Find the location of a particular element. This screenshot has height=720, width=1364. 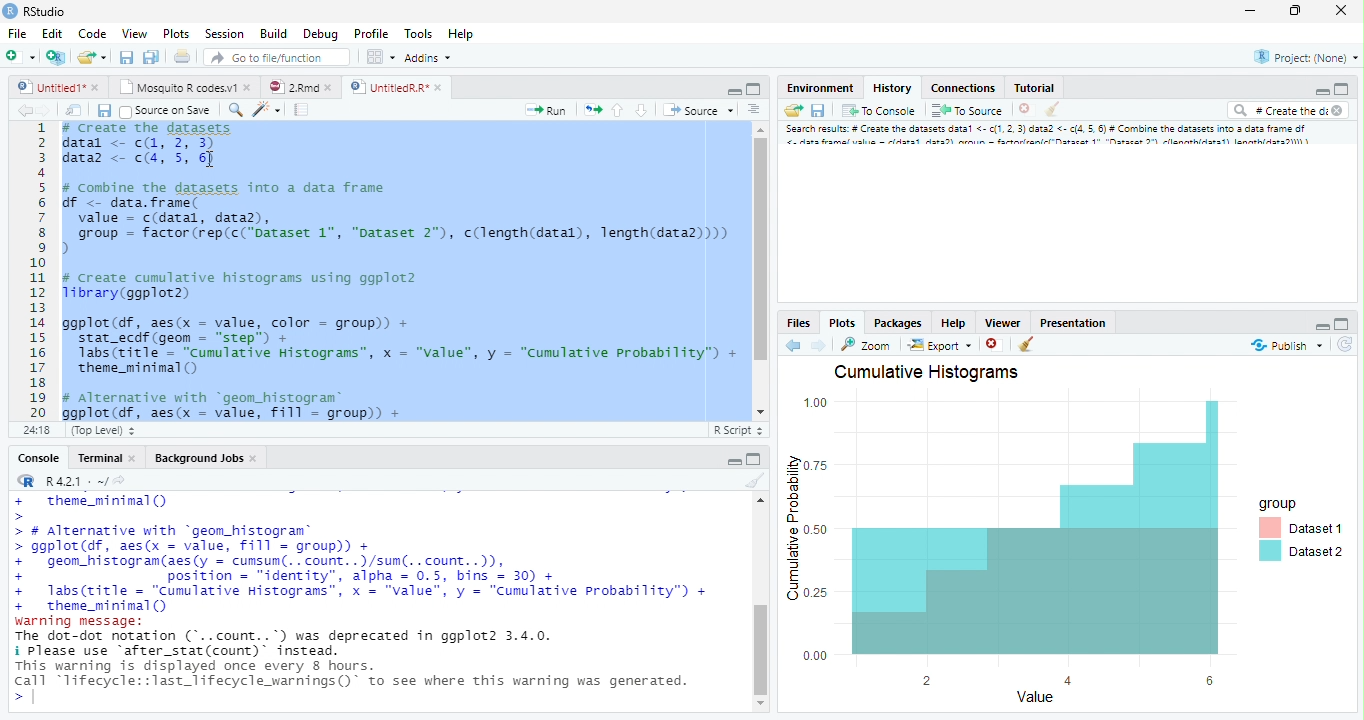

>> # Alternative with “geom_histogram®> ggplot(df, aes(x = value, fill = group)) ++ geom_histogram(aes(y = cumsun(. .count..)/sun(. .count..)),. position = “identity”, alpha = 0.5, bins = 30) ++ labs(ritle = "Cumulative Histograms”, x = "value", y = "Cumulative Probability”) ++ theme_mininal()warning message:The dot-dot notation ('..count..') was deprecated in ggplot2 3.4.0.i Please use "after_stat (count) instead.This warning is displayed once every 8 hours.call “lifecycle::last_lifecycle_warnings()" to see where this warning was generated.a] is located at coordinates (376, 605).